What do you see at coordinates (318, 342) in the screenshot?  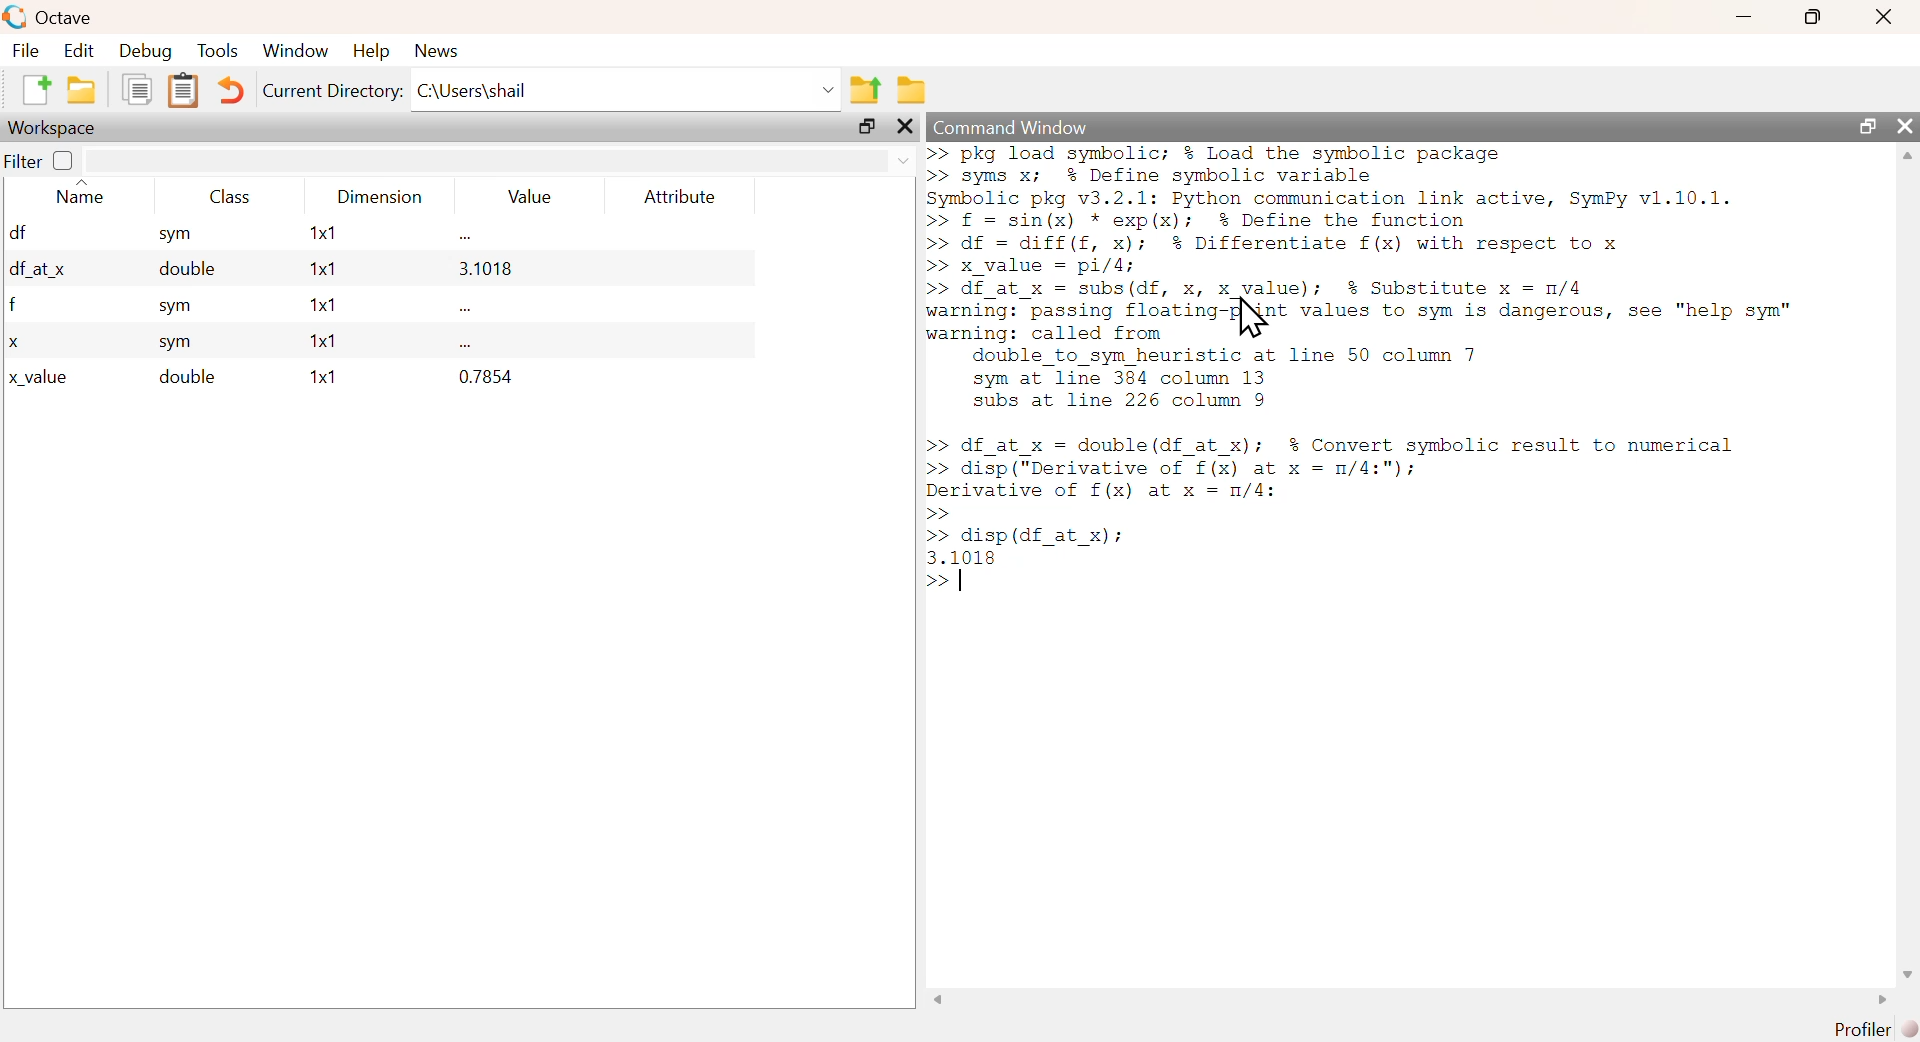 I see `1x1` at bounding box center [318, 342].